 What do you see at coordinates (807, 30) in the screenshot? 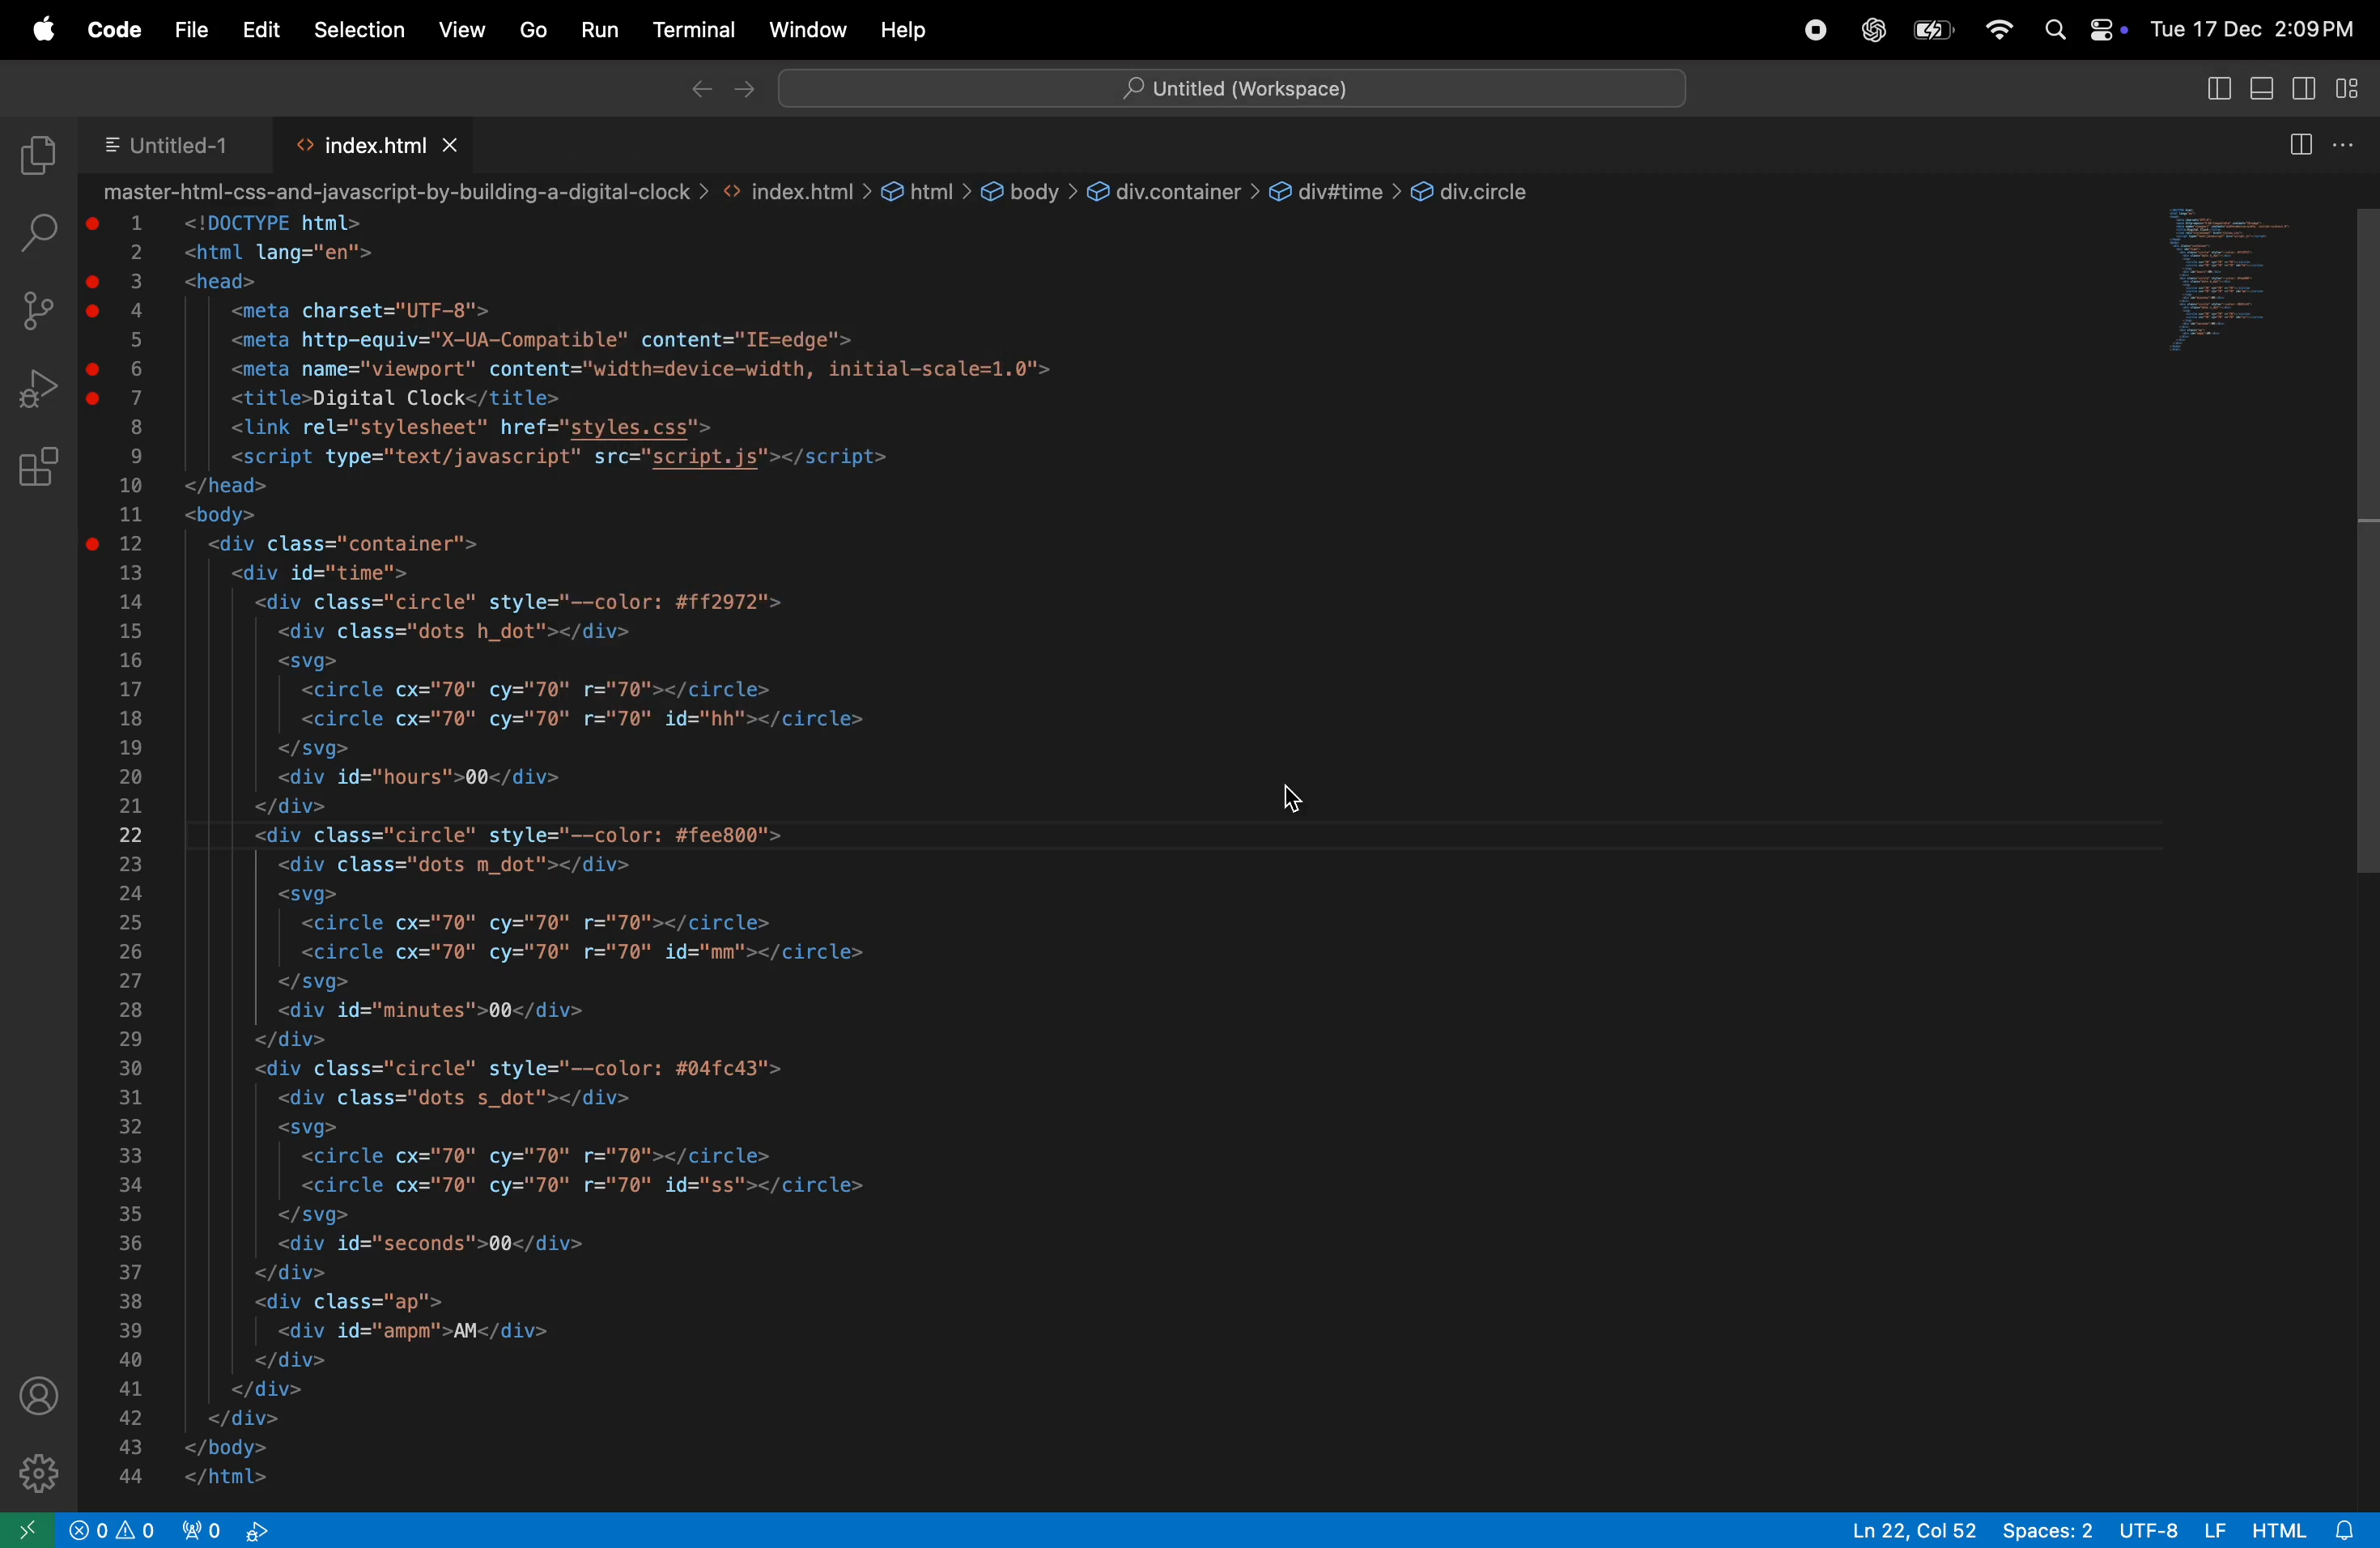
I see `window` at bounding box center [807, 30].